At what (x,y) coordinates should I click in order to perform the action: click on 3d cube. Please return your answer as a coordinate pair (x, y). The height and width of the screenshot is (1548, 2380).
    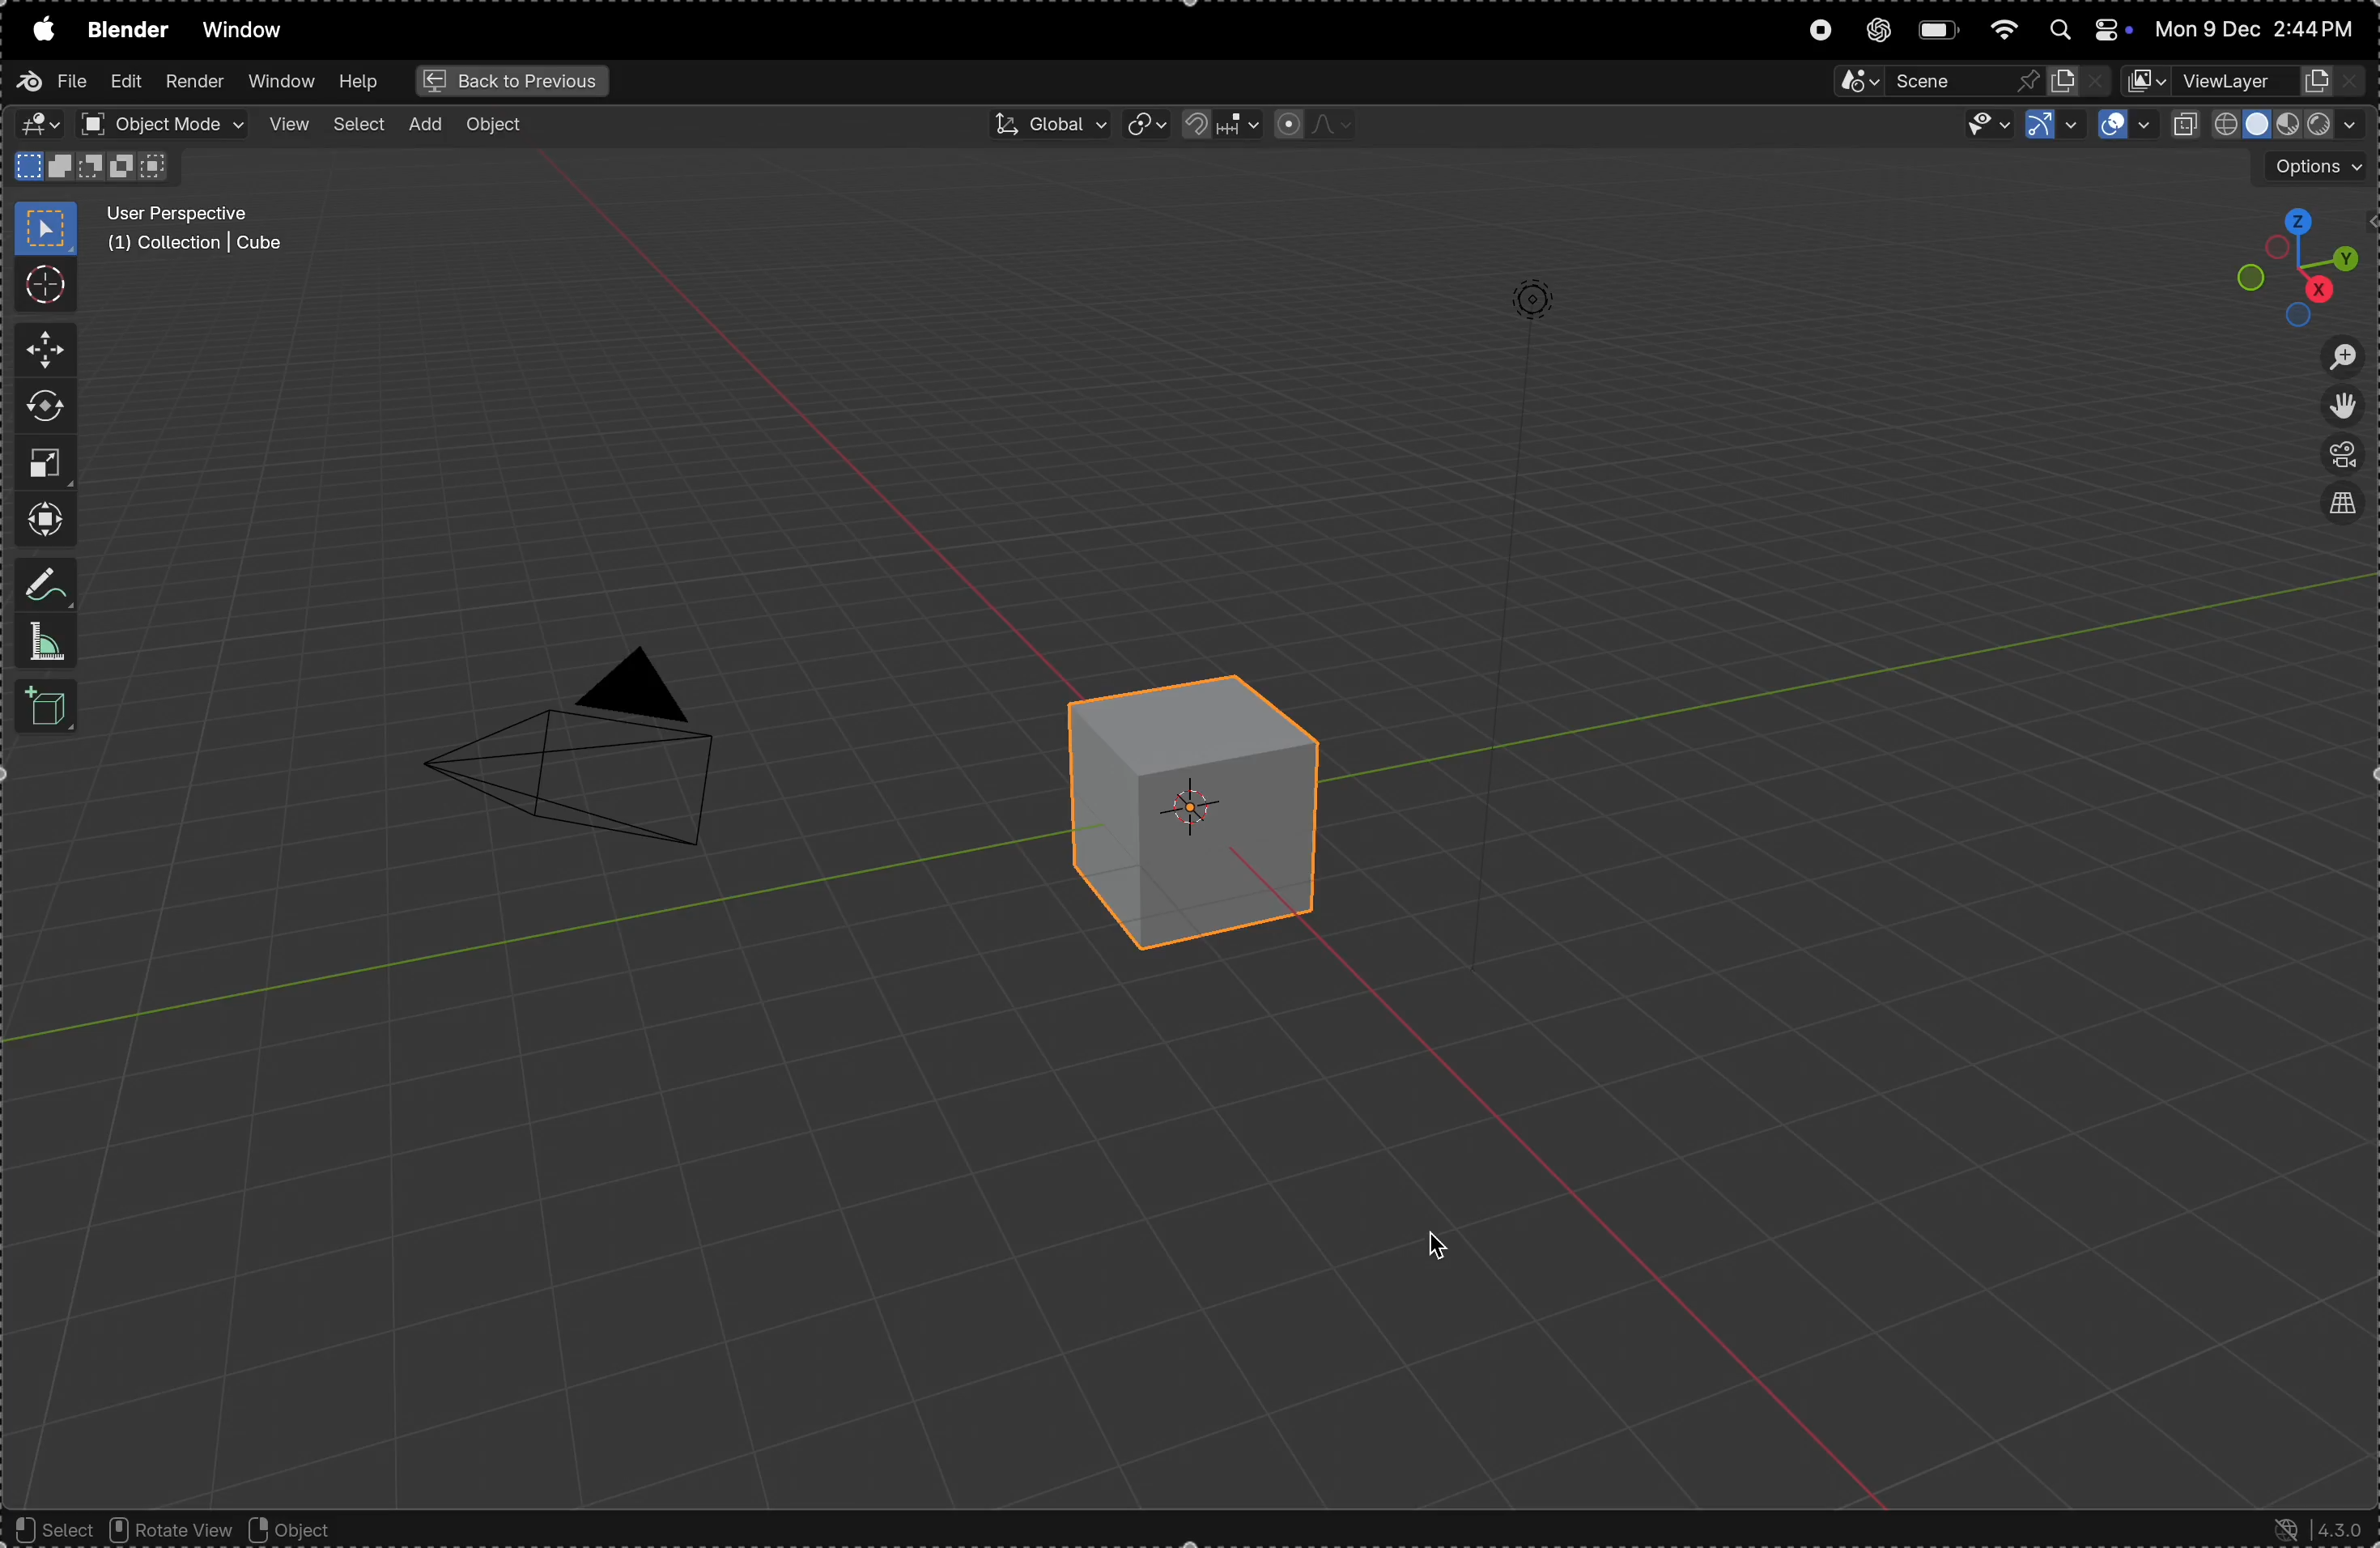
    Looking at the image, I should click on (42, 708).